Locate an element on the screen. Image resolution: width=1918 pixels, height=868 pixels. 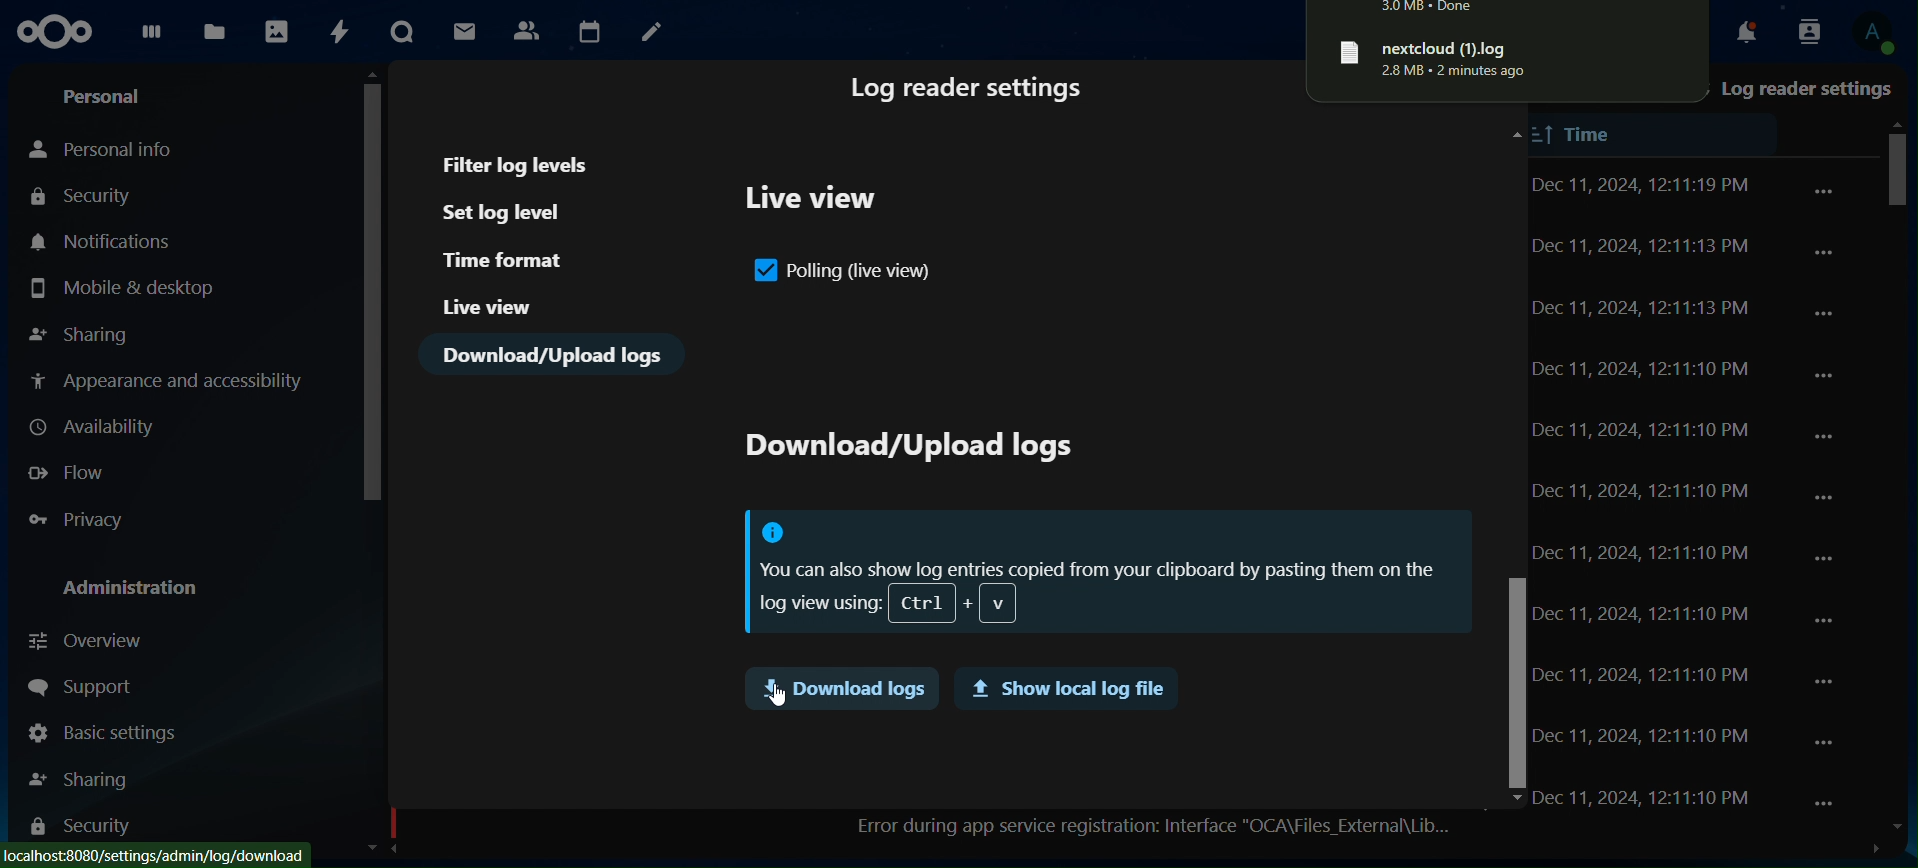
... is located at coordinates (1824, 742).